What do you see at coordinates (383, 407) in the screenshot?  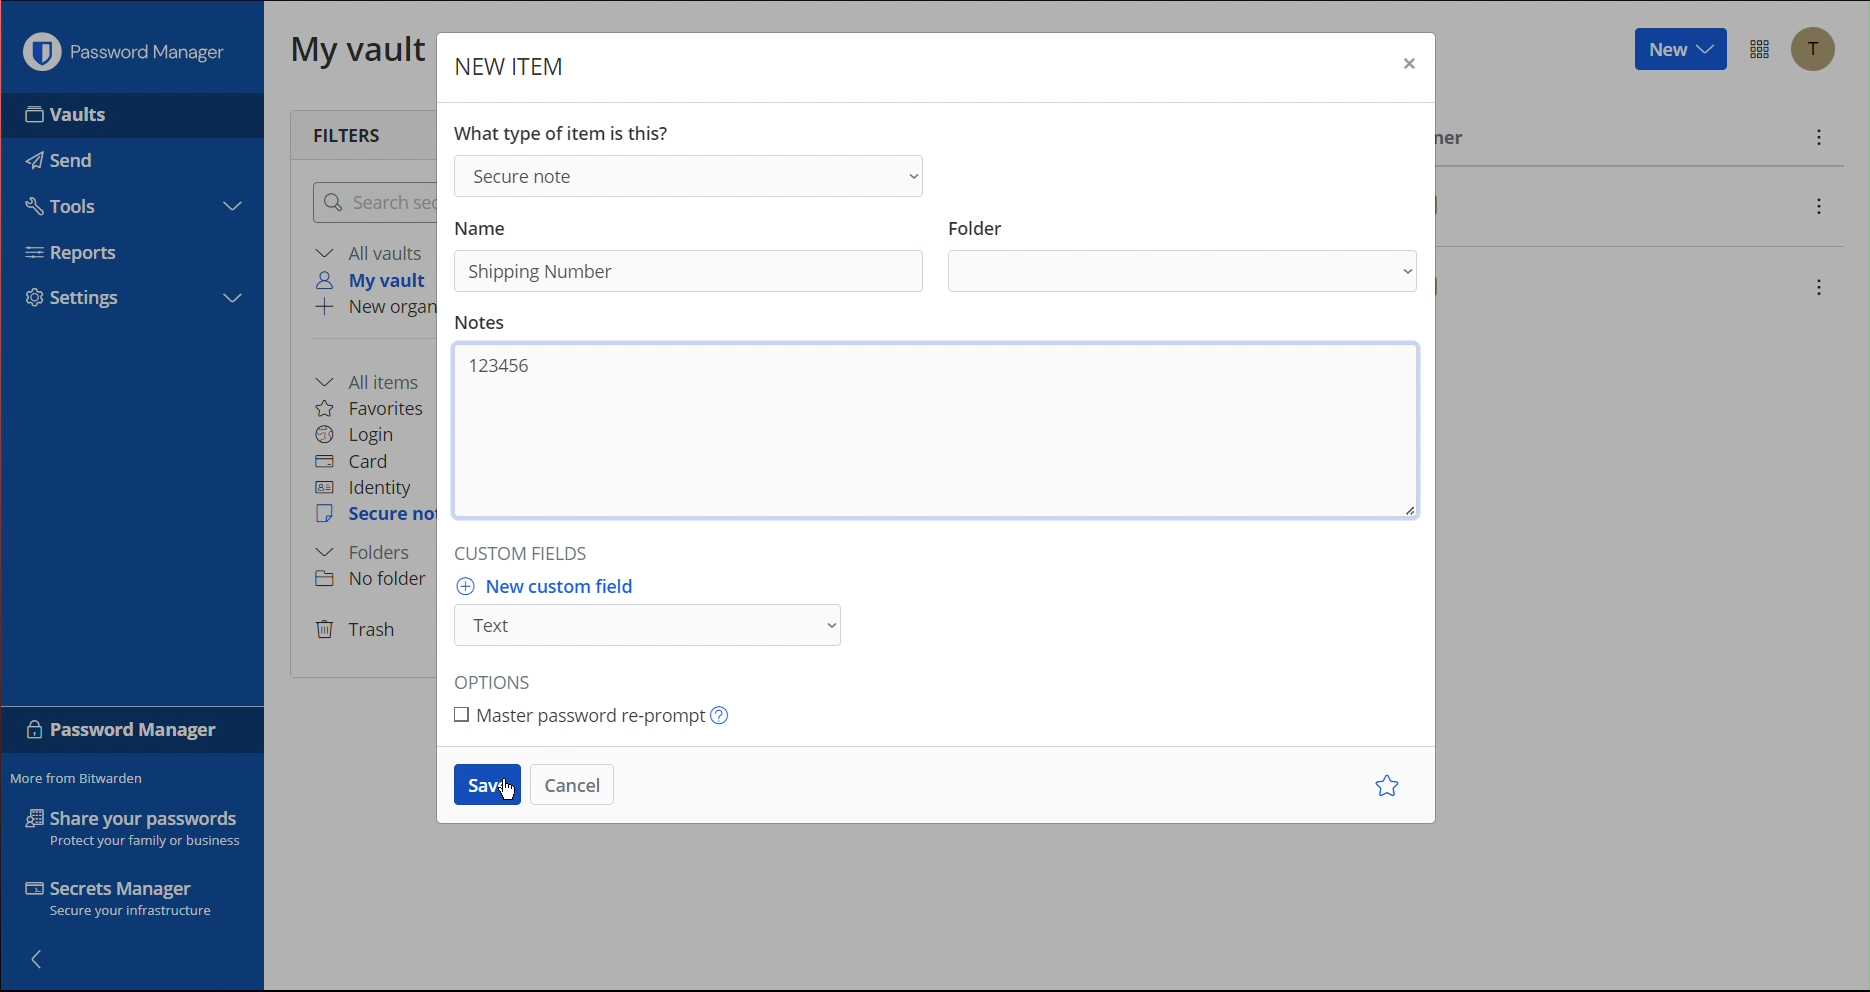 I see `Favorites` at bounding box center [383, 407].